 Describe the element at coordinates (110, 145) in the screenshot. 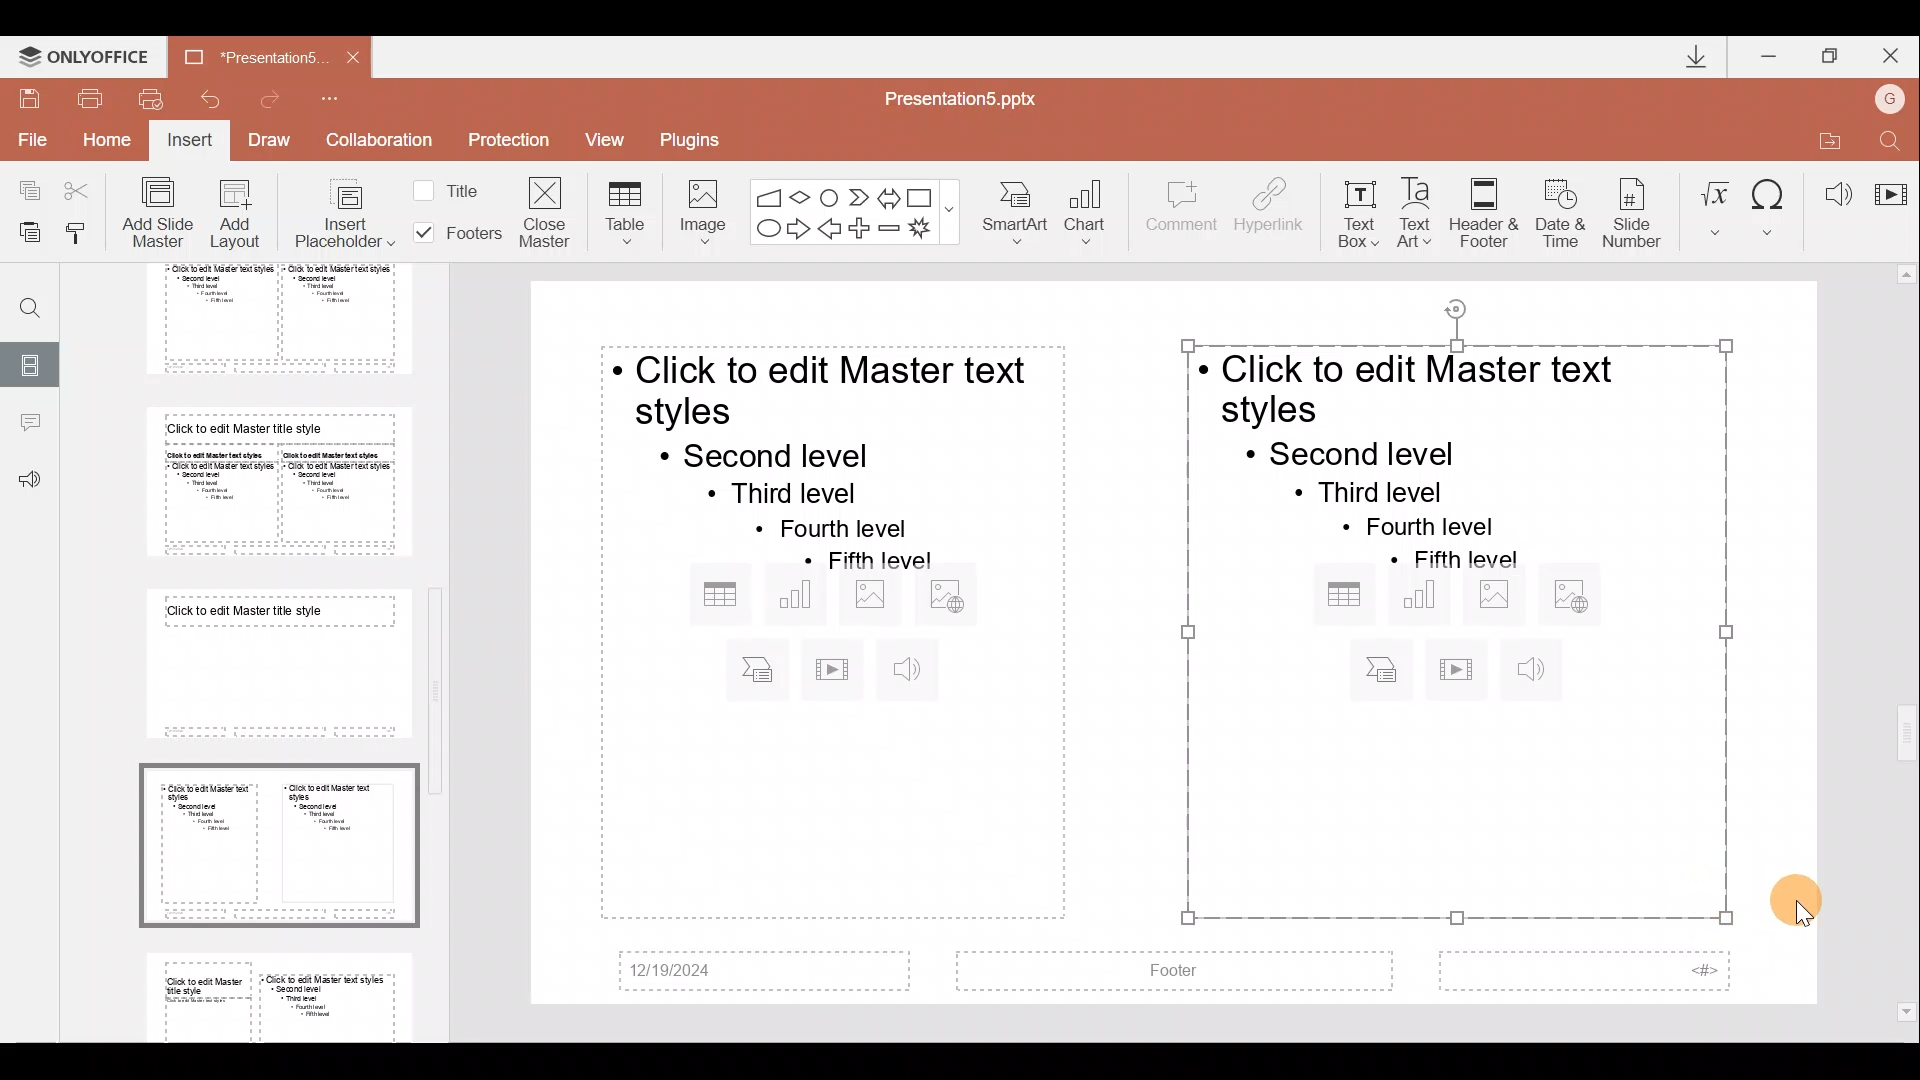

I see `Home` at that location.